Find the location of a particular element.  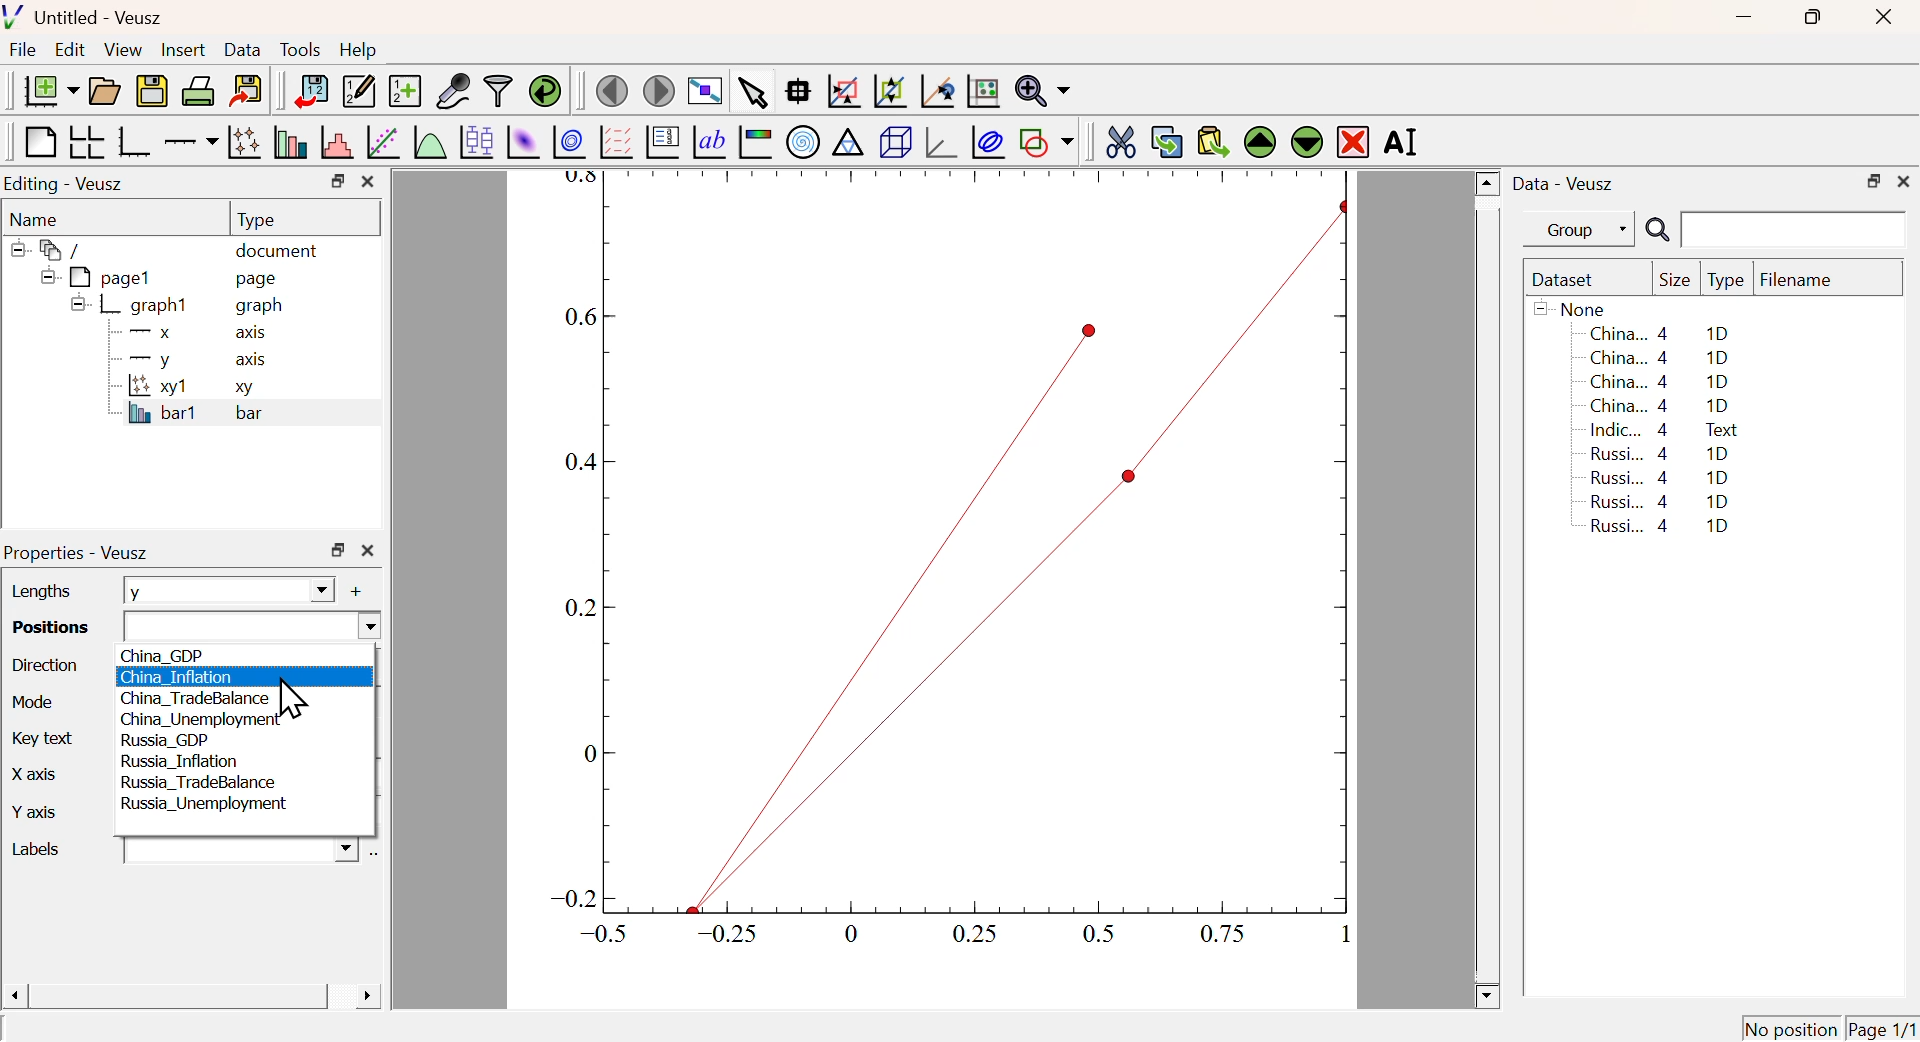

Name is located at coordinates (36, 220).